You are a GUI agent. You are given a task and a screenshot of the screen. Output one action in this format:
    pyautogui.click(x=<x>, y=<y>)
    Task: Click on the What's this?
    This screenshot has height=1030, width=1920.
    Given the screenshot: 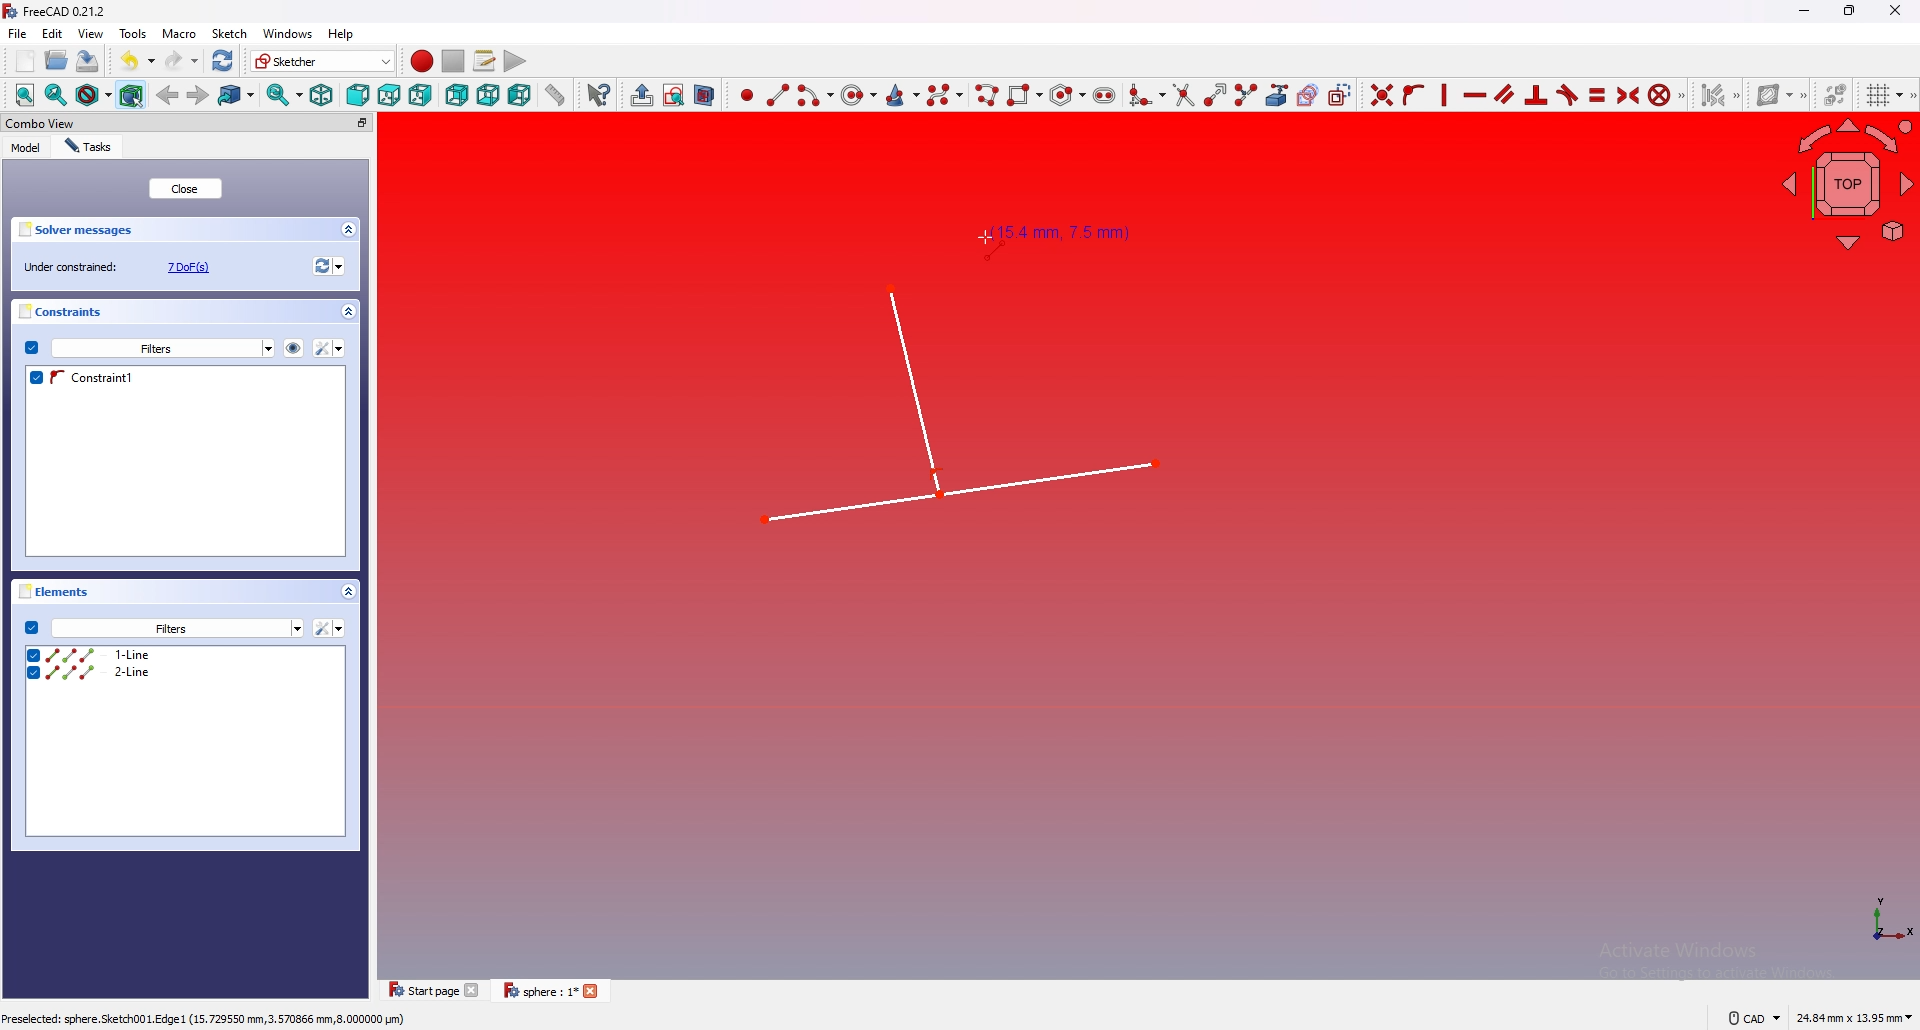 What is the action you would take?
    pyautogui.click(x=597, y=94)
    